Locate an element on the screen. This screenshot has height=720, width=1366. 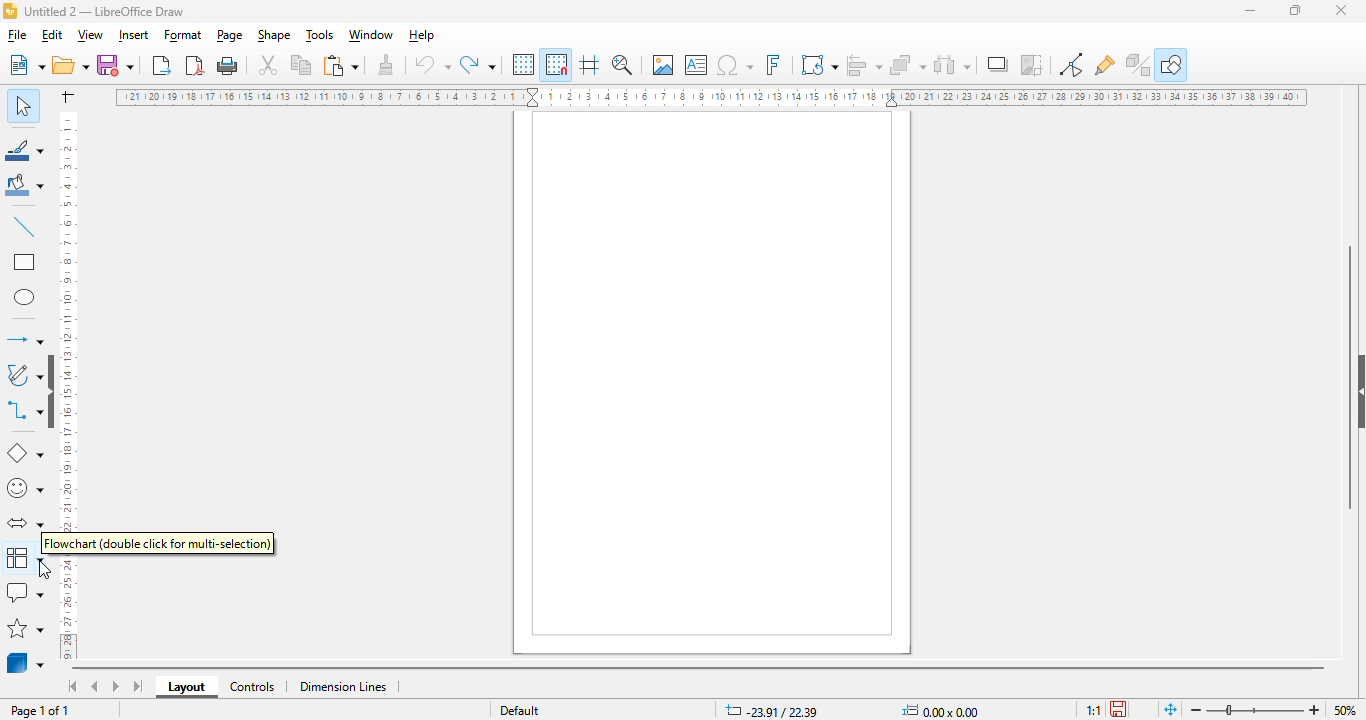
maximize is located at coordinates (1295, 10).